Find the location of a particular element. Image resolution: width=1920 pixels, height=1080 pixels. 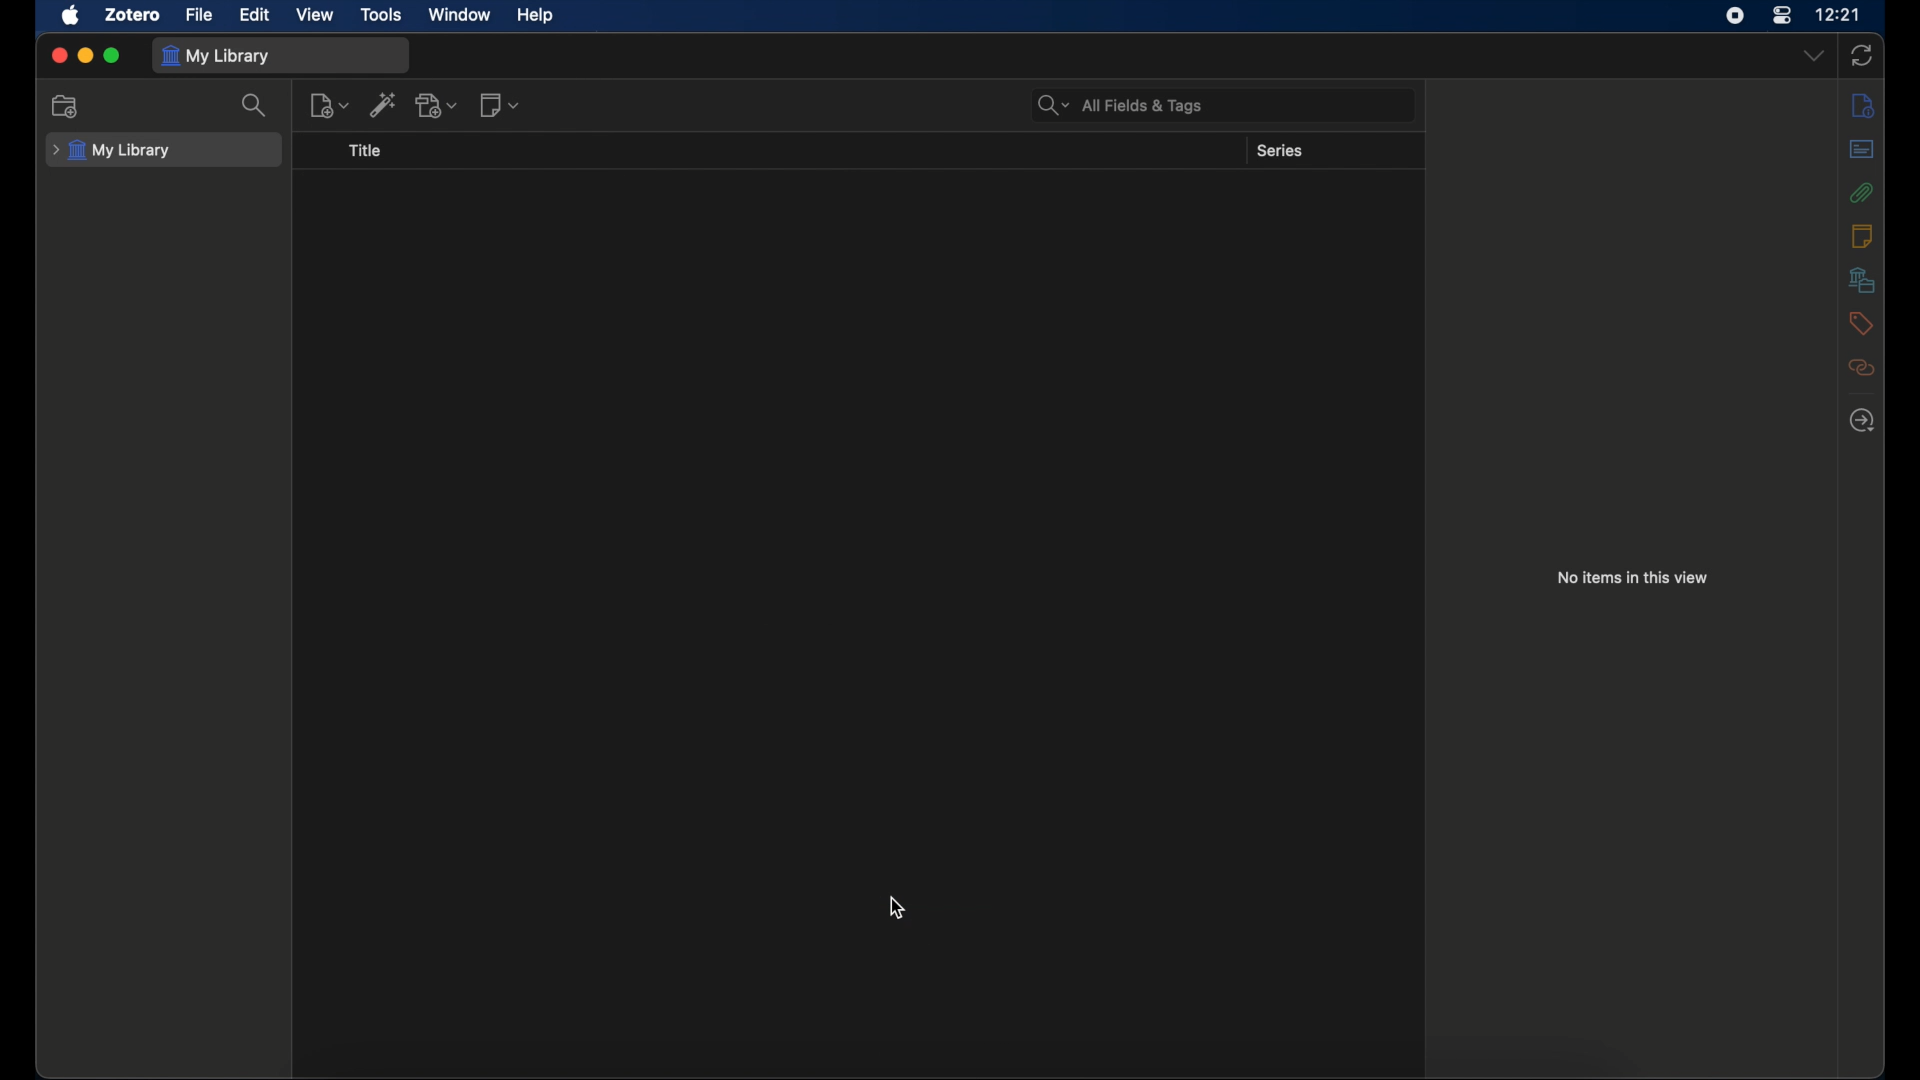

new notes is located at coordinates (499, 105).